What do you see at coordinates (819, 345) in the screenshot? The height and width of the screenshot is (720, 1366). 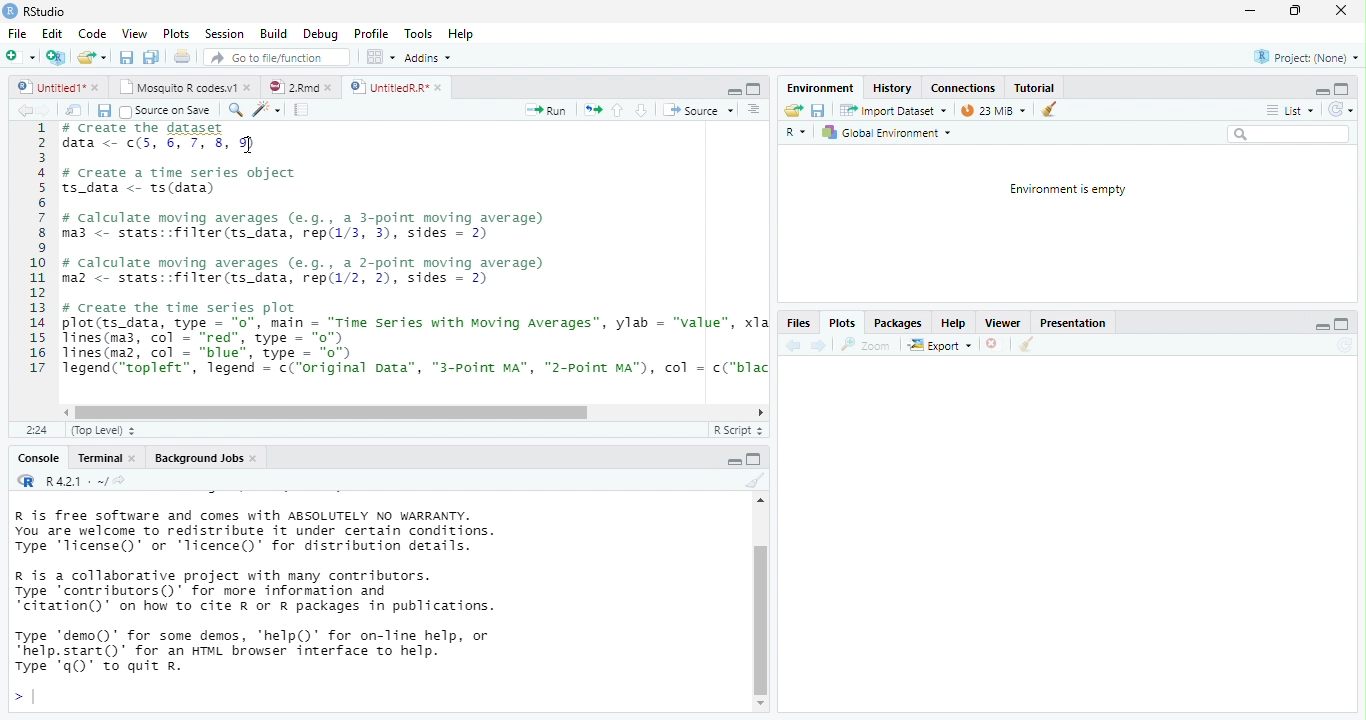 I see `next` at bounding box center [819, 345].